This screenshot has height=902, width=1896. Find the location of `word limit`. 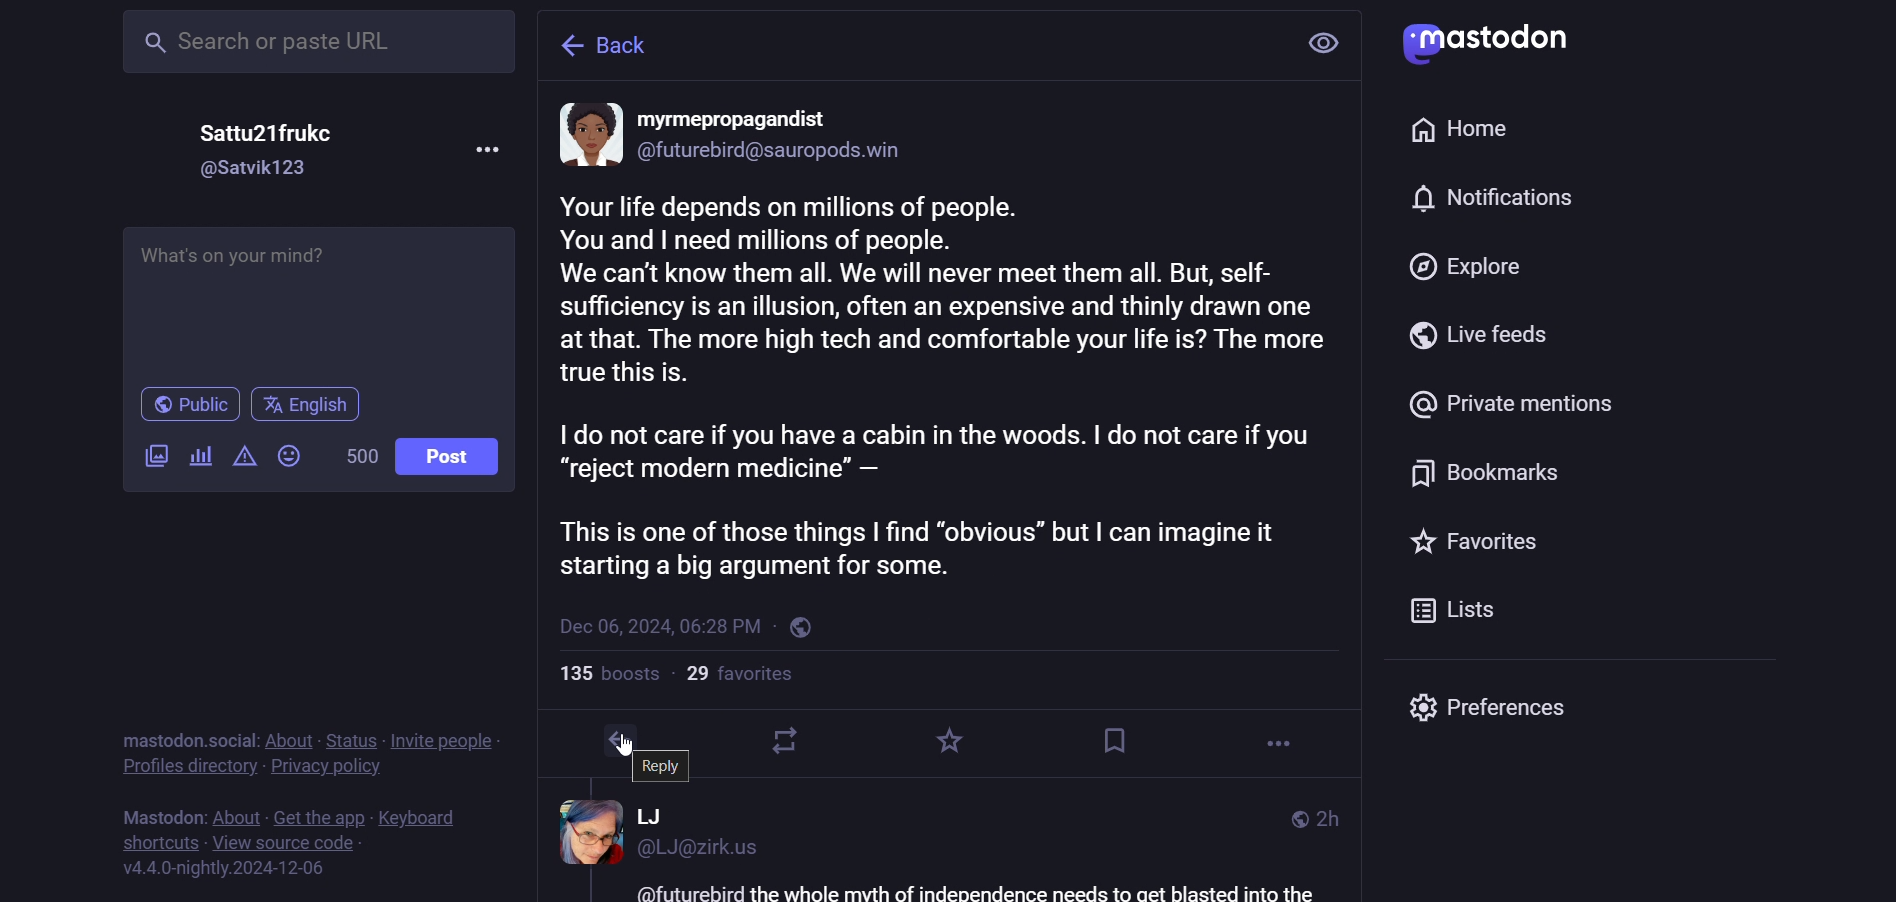

word limit is located at coordinates (360, 458).